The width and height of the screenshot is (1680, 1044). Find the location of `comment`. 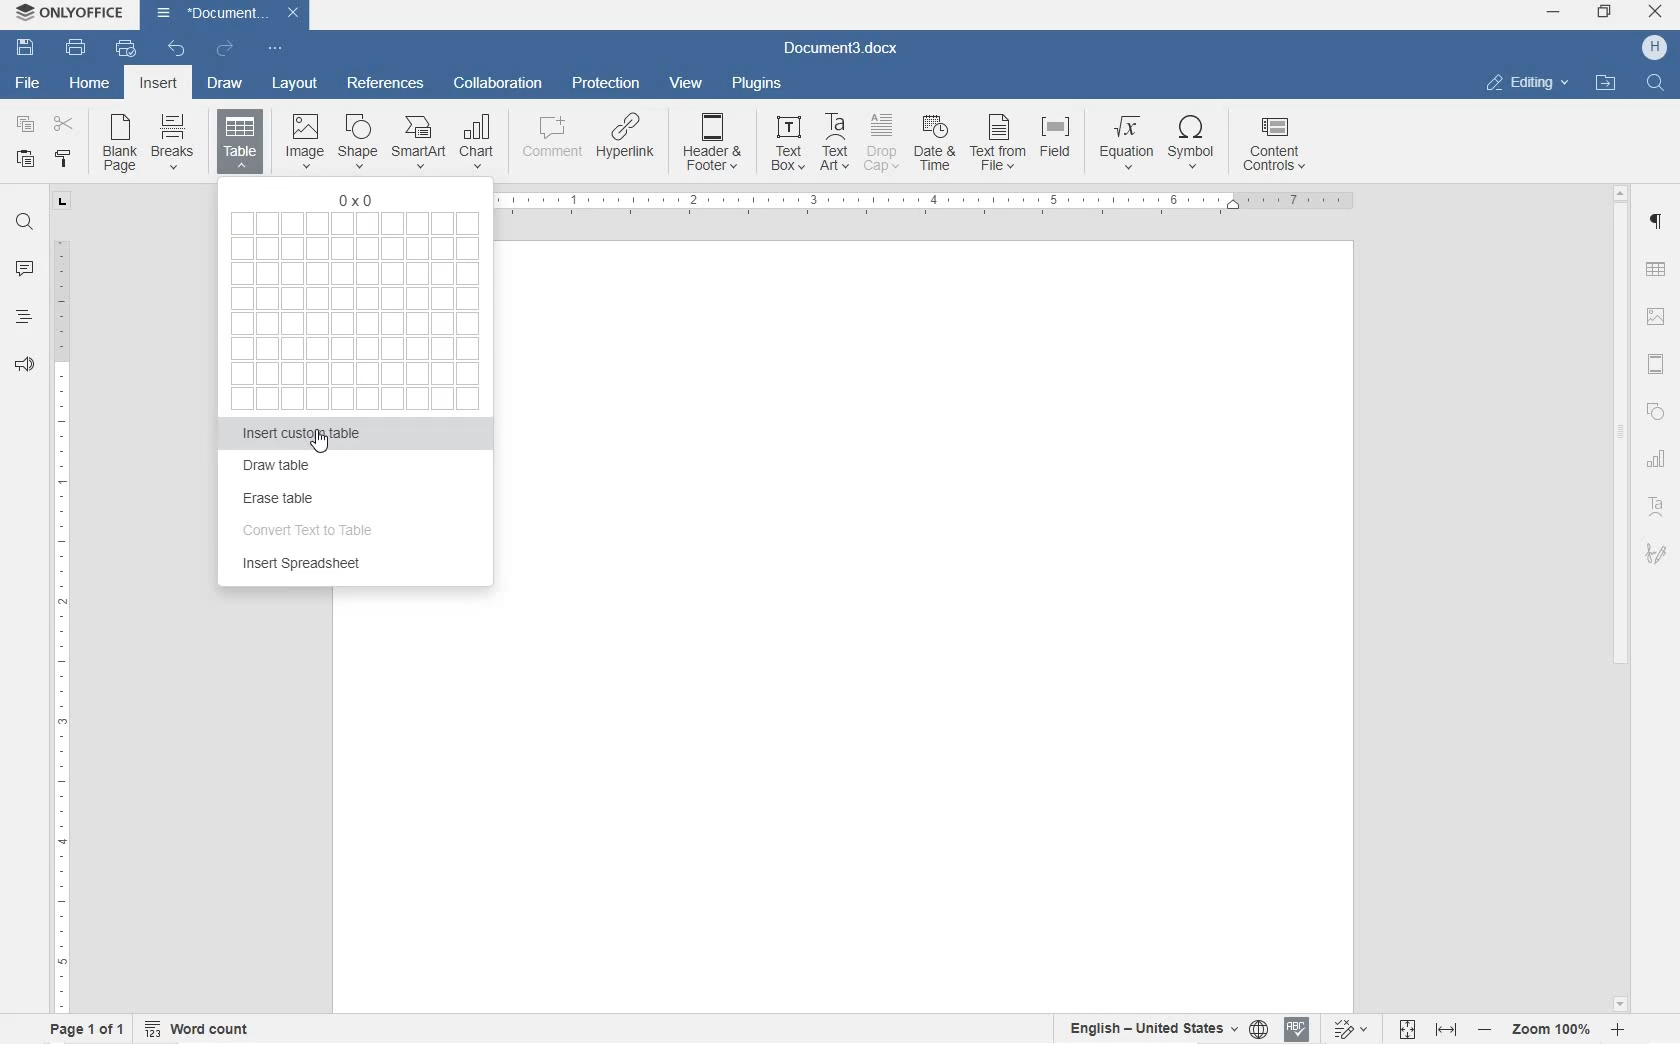

comment is located at coordinates (548, 142).